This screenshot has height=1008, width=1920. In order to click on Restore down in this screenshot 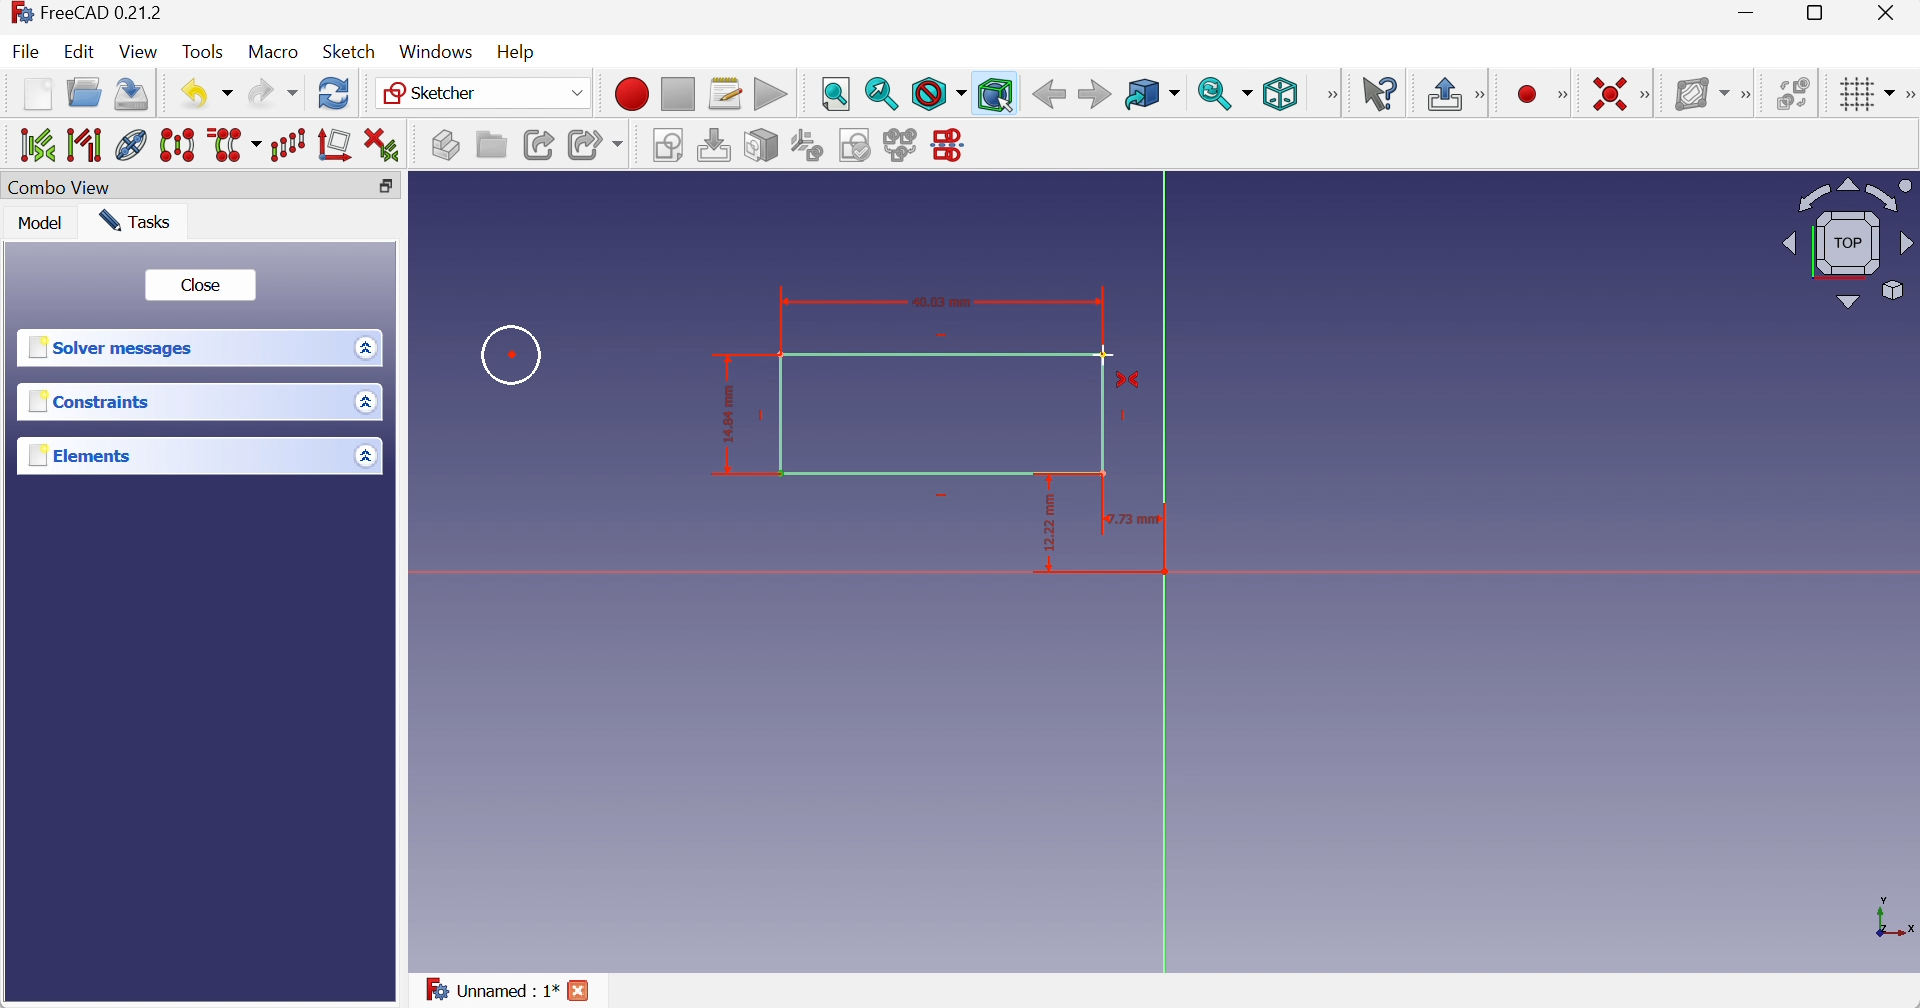, I will do `click(1822, 14)`.